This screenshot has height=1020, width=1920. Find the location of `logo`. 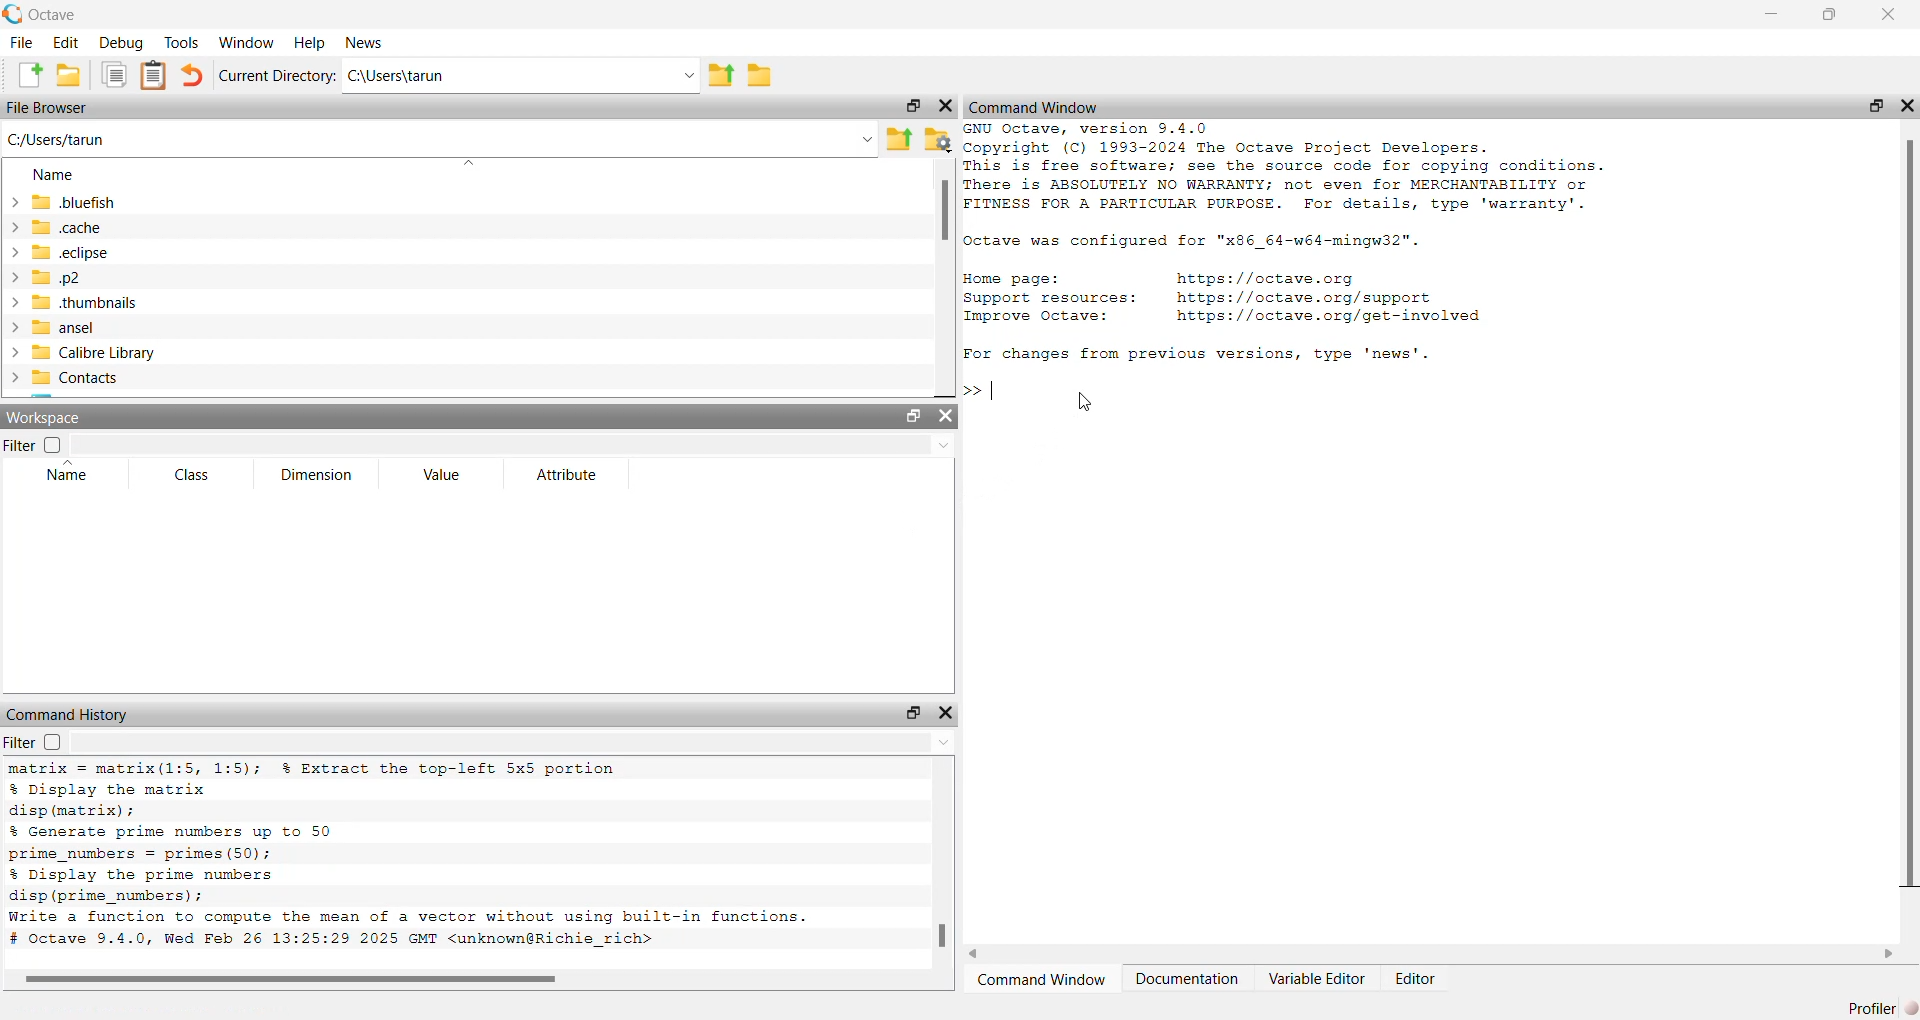

logo is located at coordinates (14, 14).